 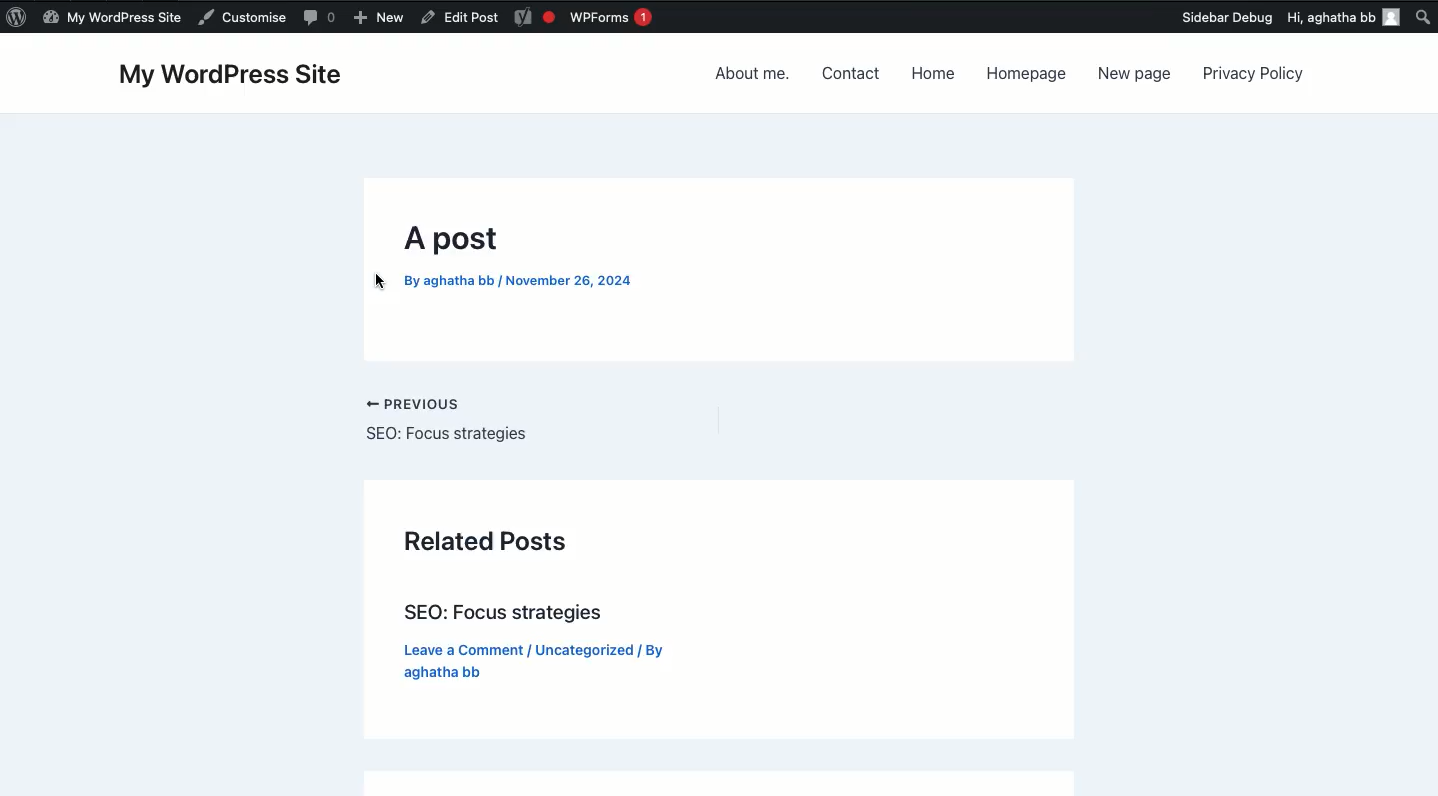 I want to click on , so click(x=382, y=18).